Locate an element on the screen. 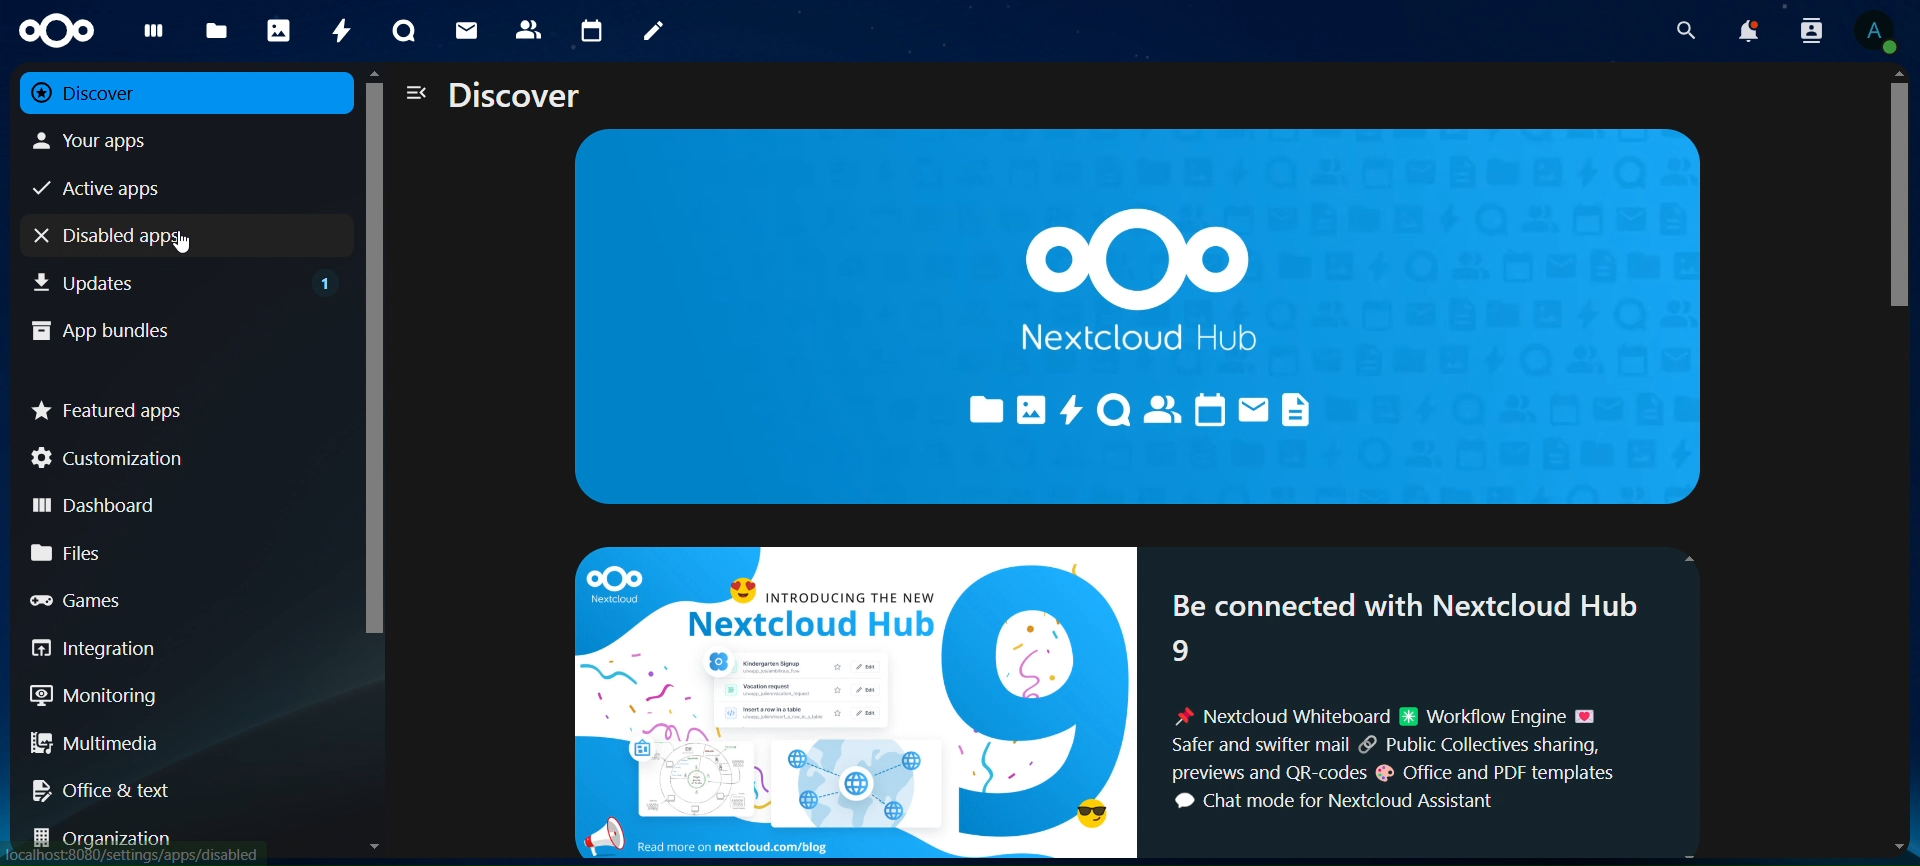  discover is located at coordinates (161, 92).